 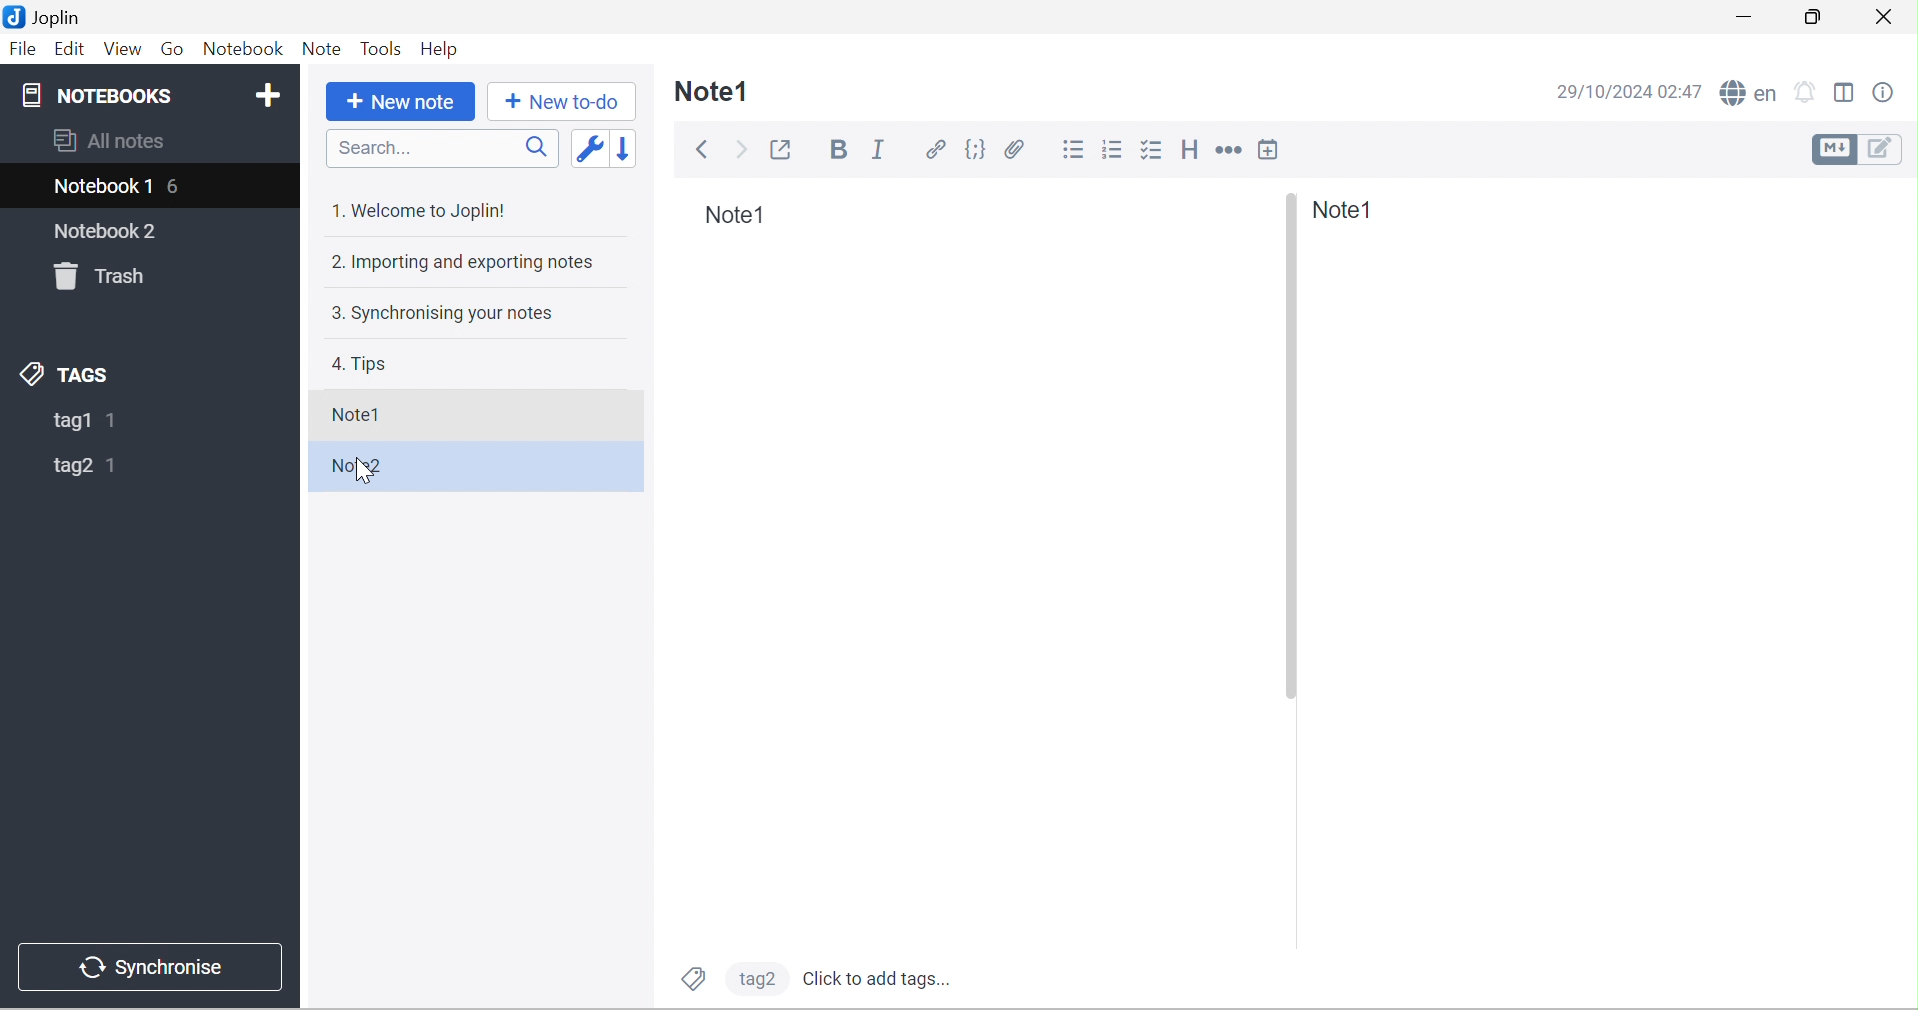 I want to click on 6, so click(x=179, y=186).